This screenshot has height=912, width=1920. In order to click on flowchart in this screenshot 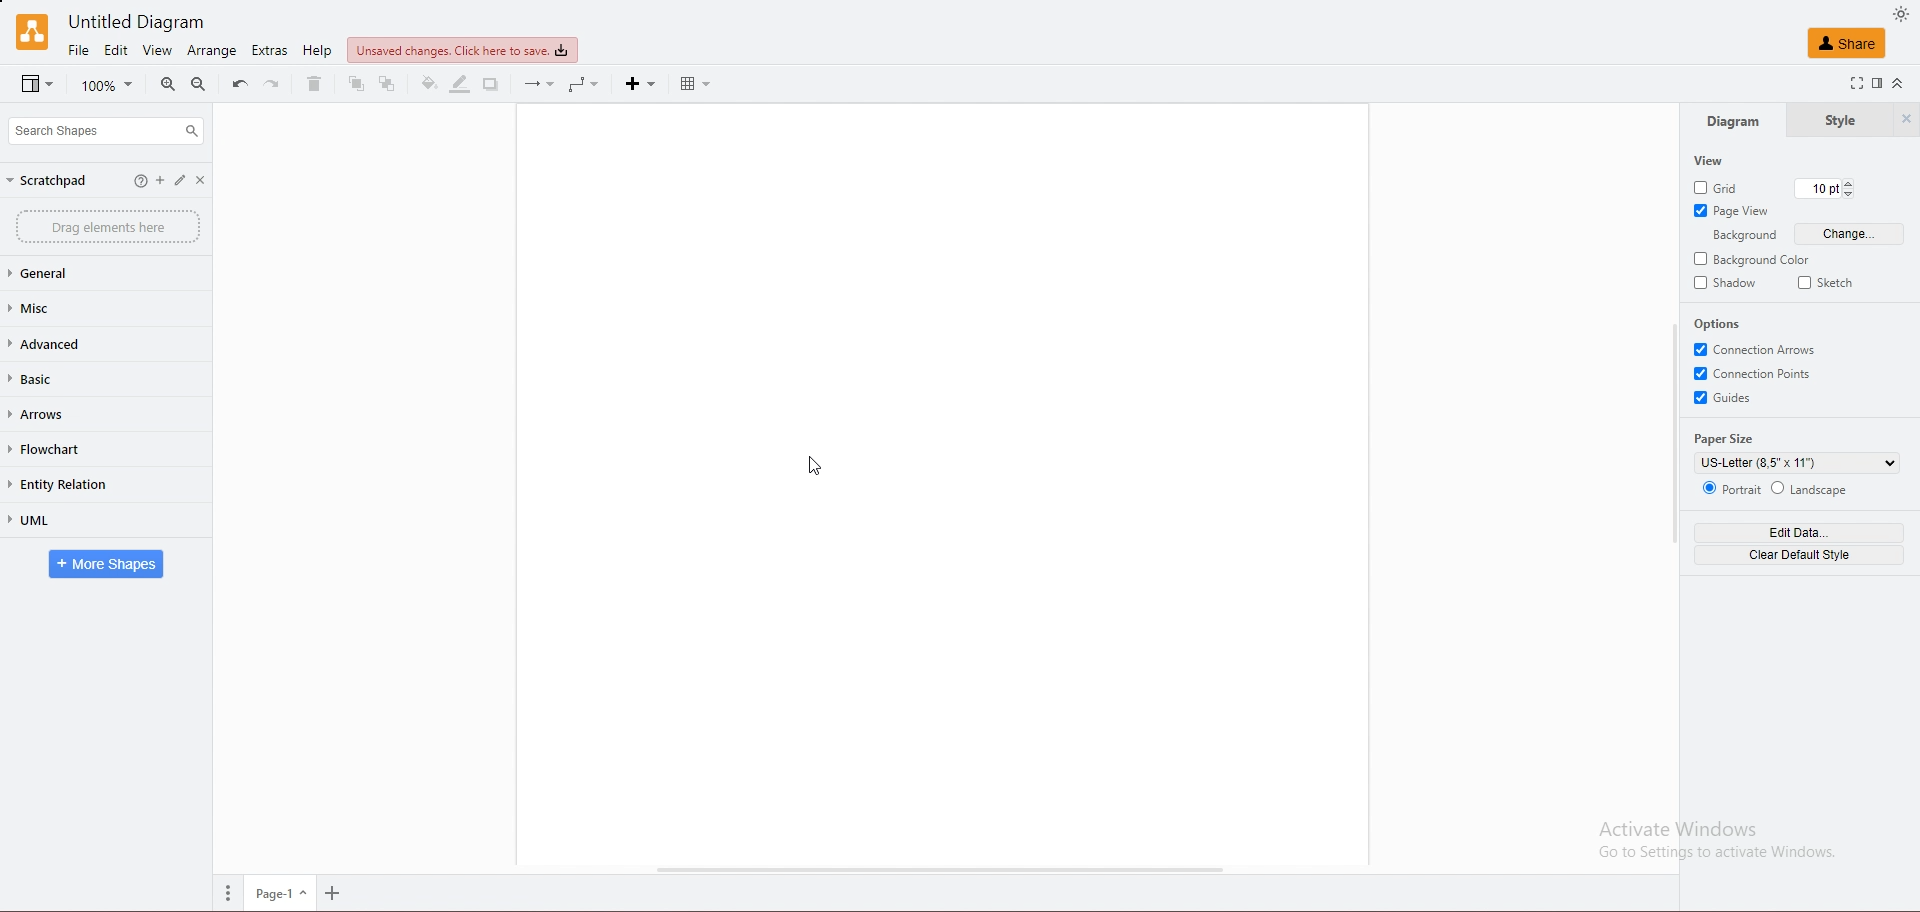, I will do `click(65, 448)`.